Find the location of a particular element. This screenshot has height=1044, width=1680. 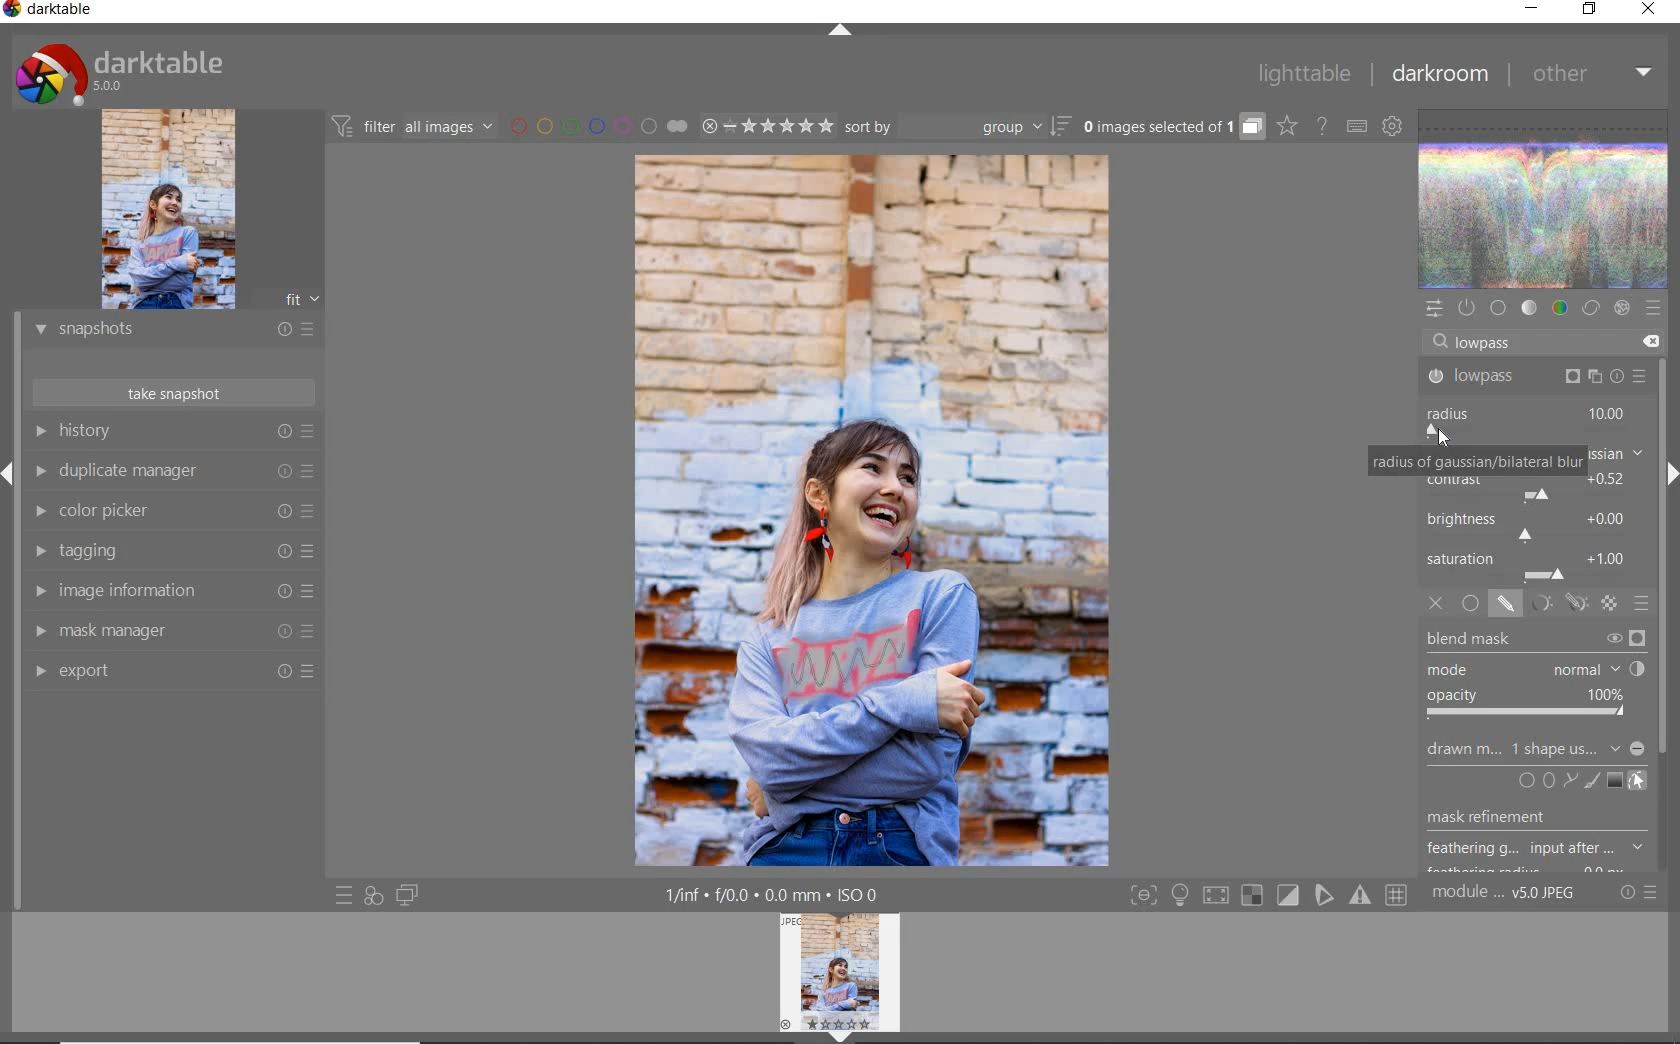

expand/collapse is located at coordinates (839, 30).